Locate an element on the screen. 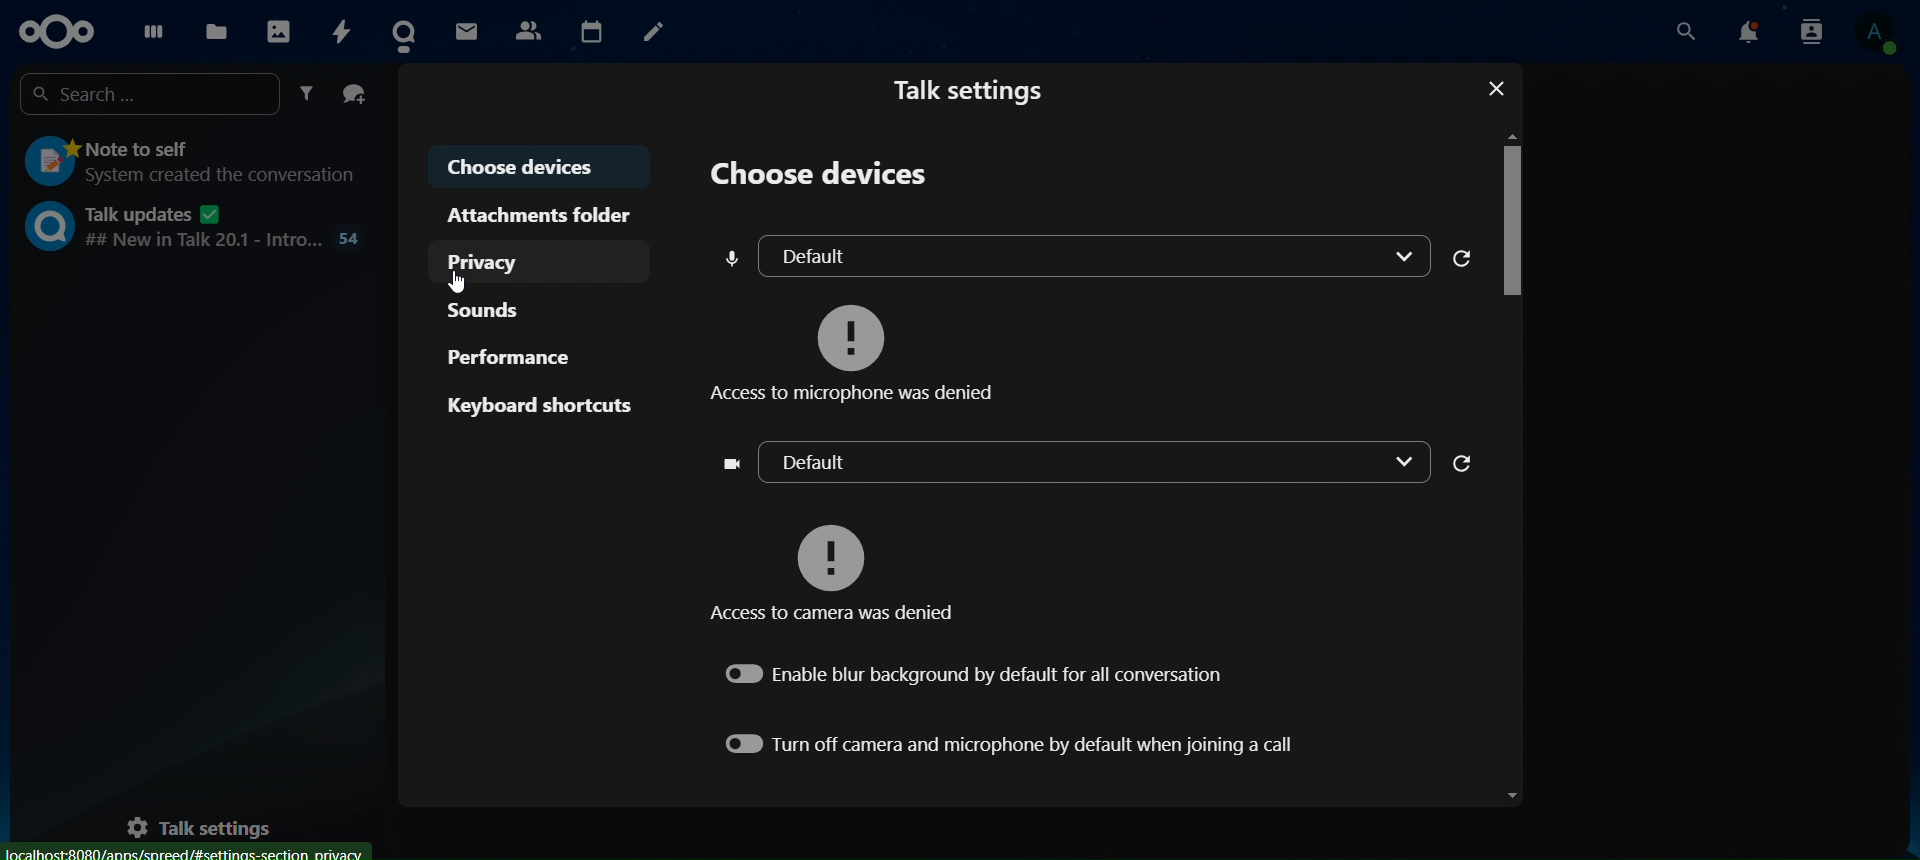 This screenshot has height=860, width=1920. reload is located at coordinates (1465, 260).